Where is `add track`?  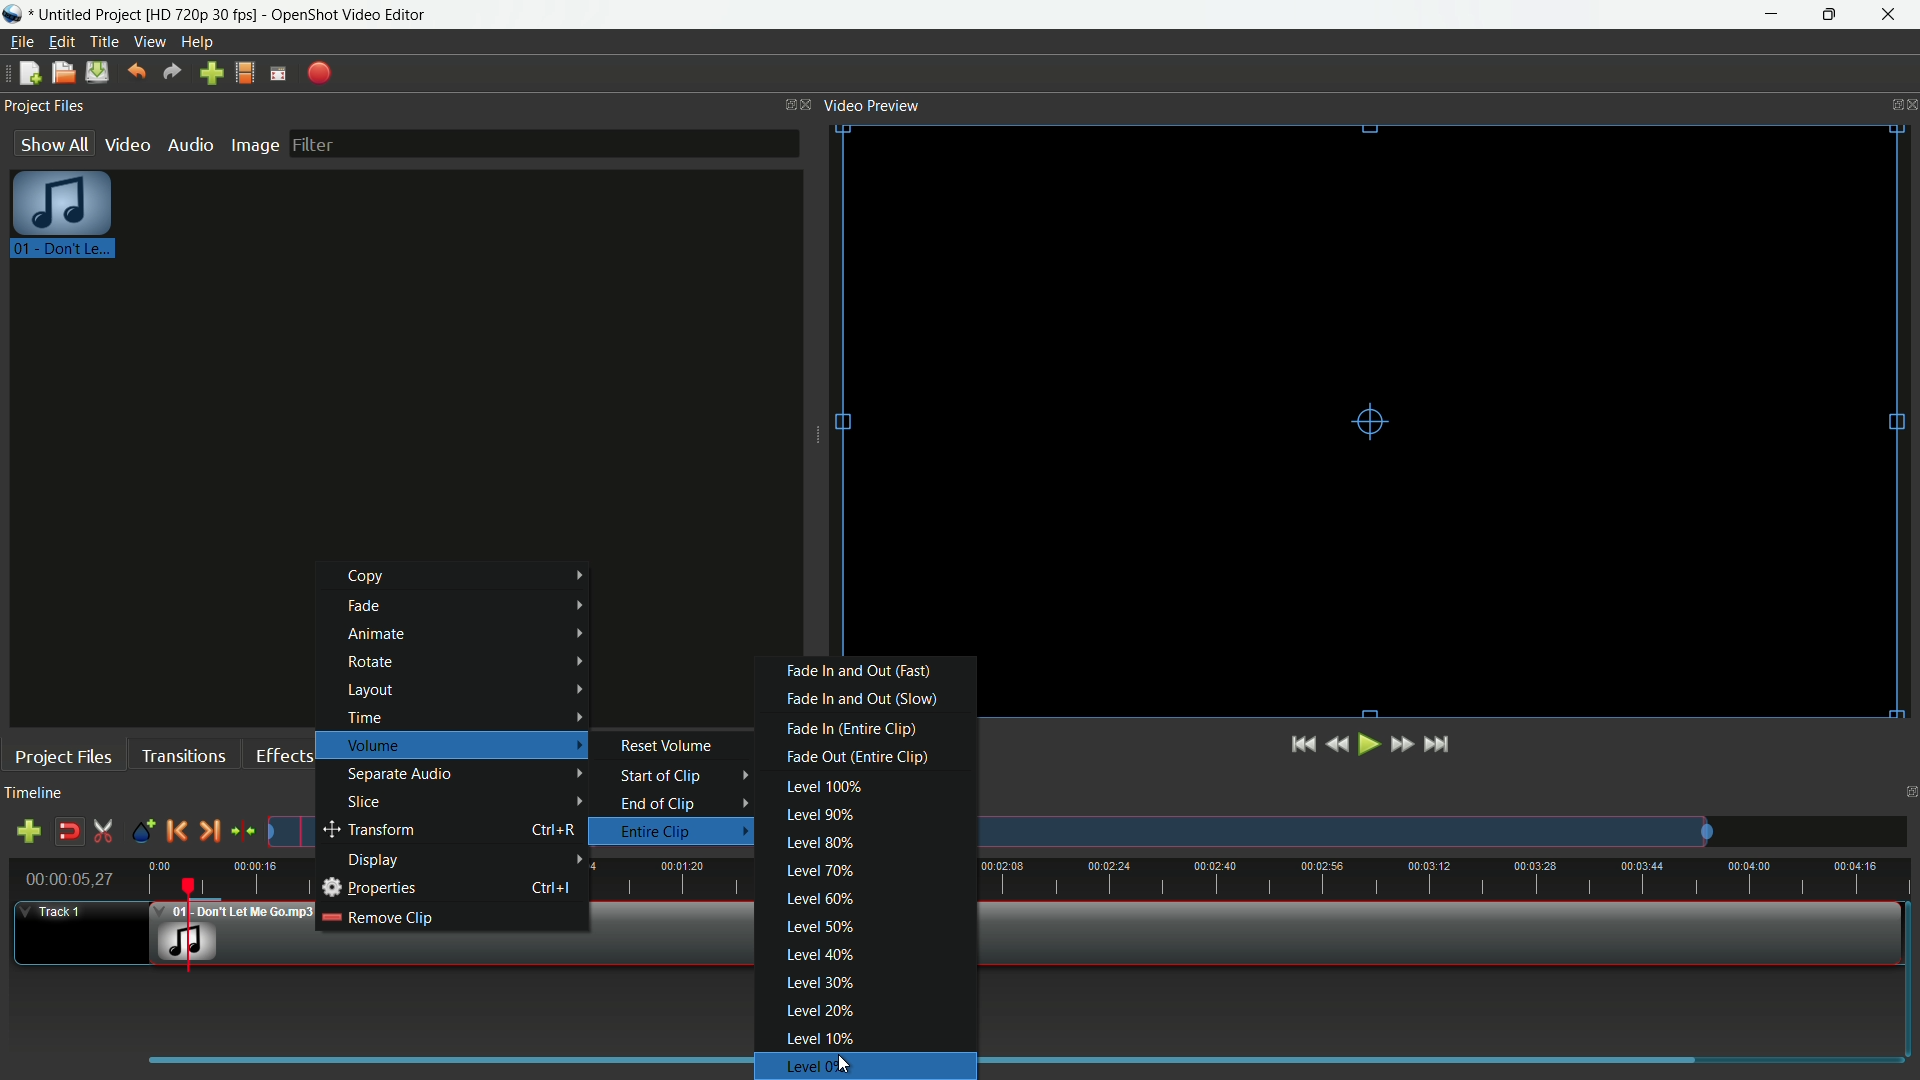
add track is located at coordinates (28, 831).